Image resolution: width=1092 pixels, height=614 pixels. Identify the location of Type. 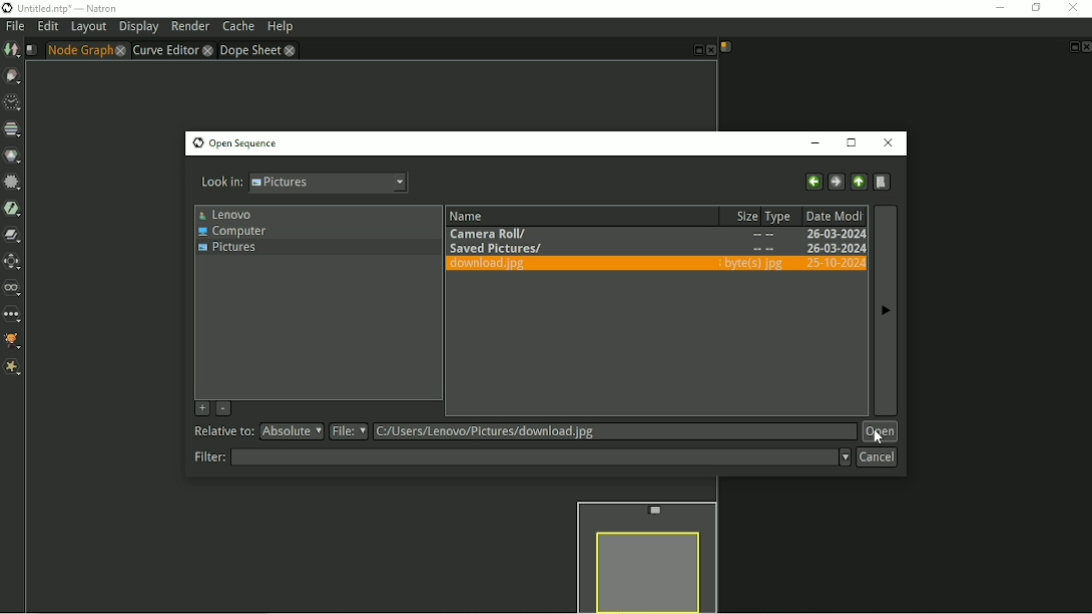
(778, 215).